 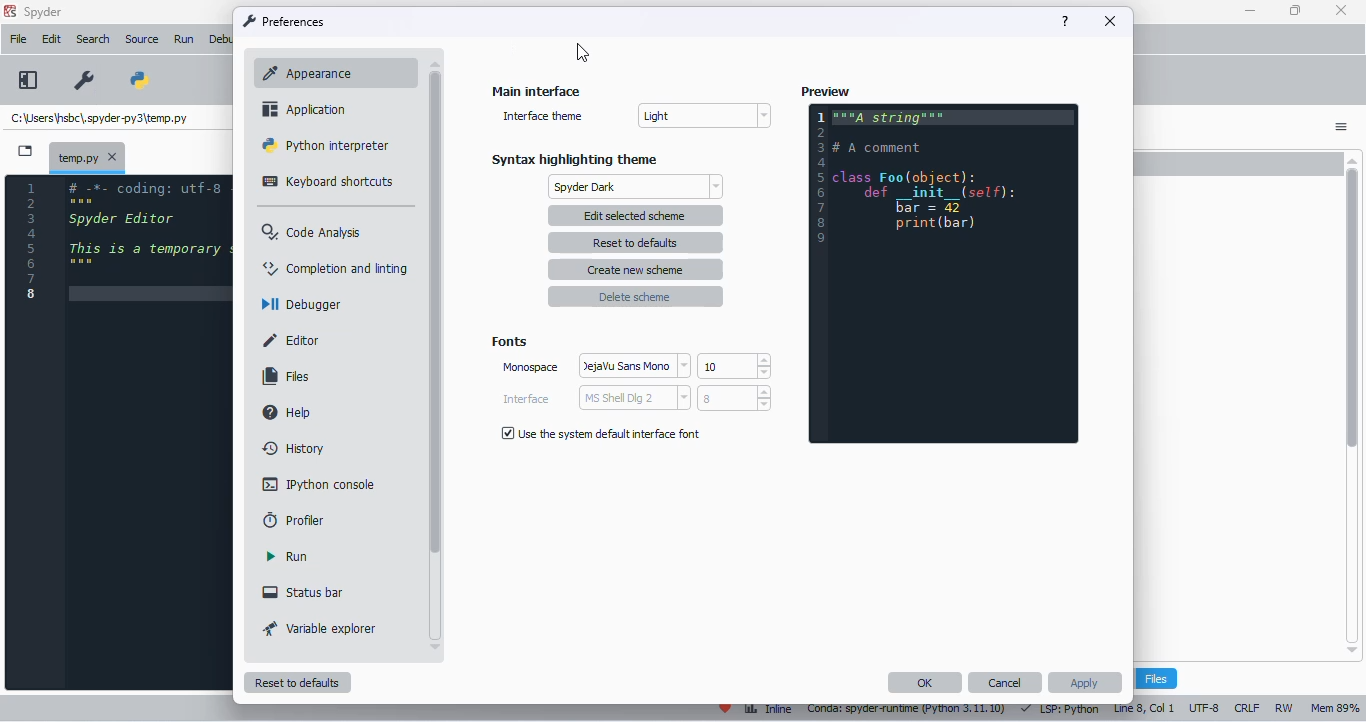 I want to click on 10, so click(x=734, y=365).